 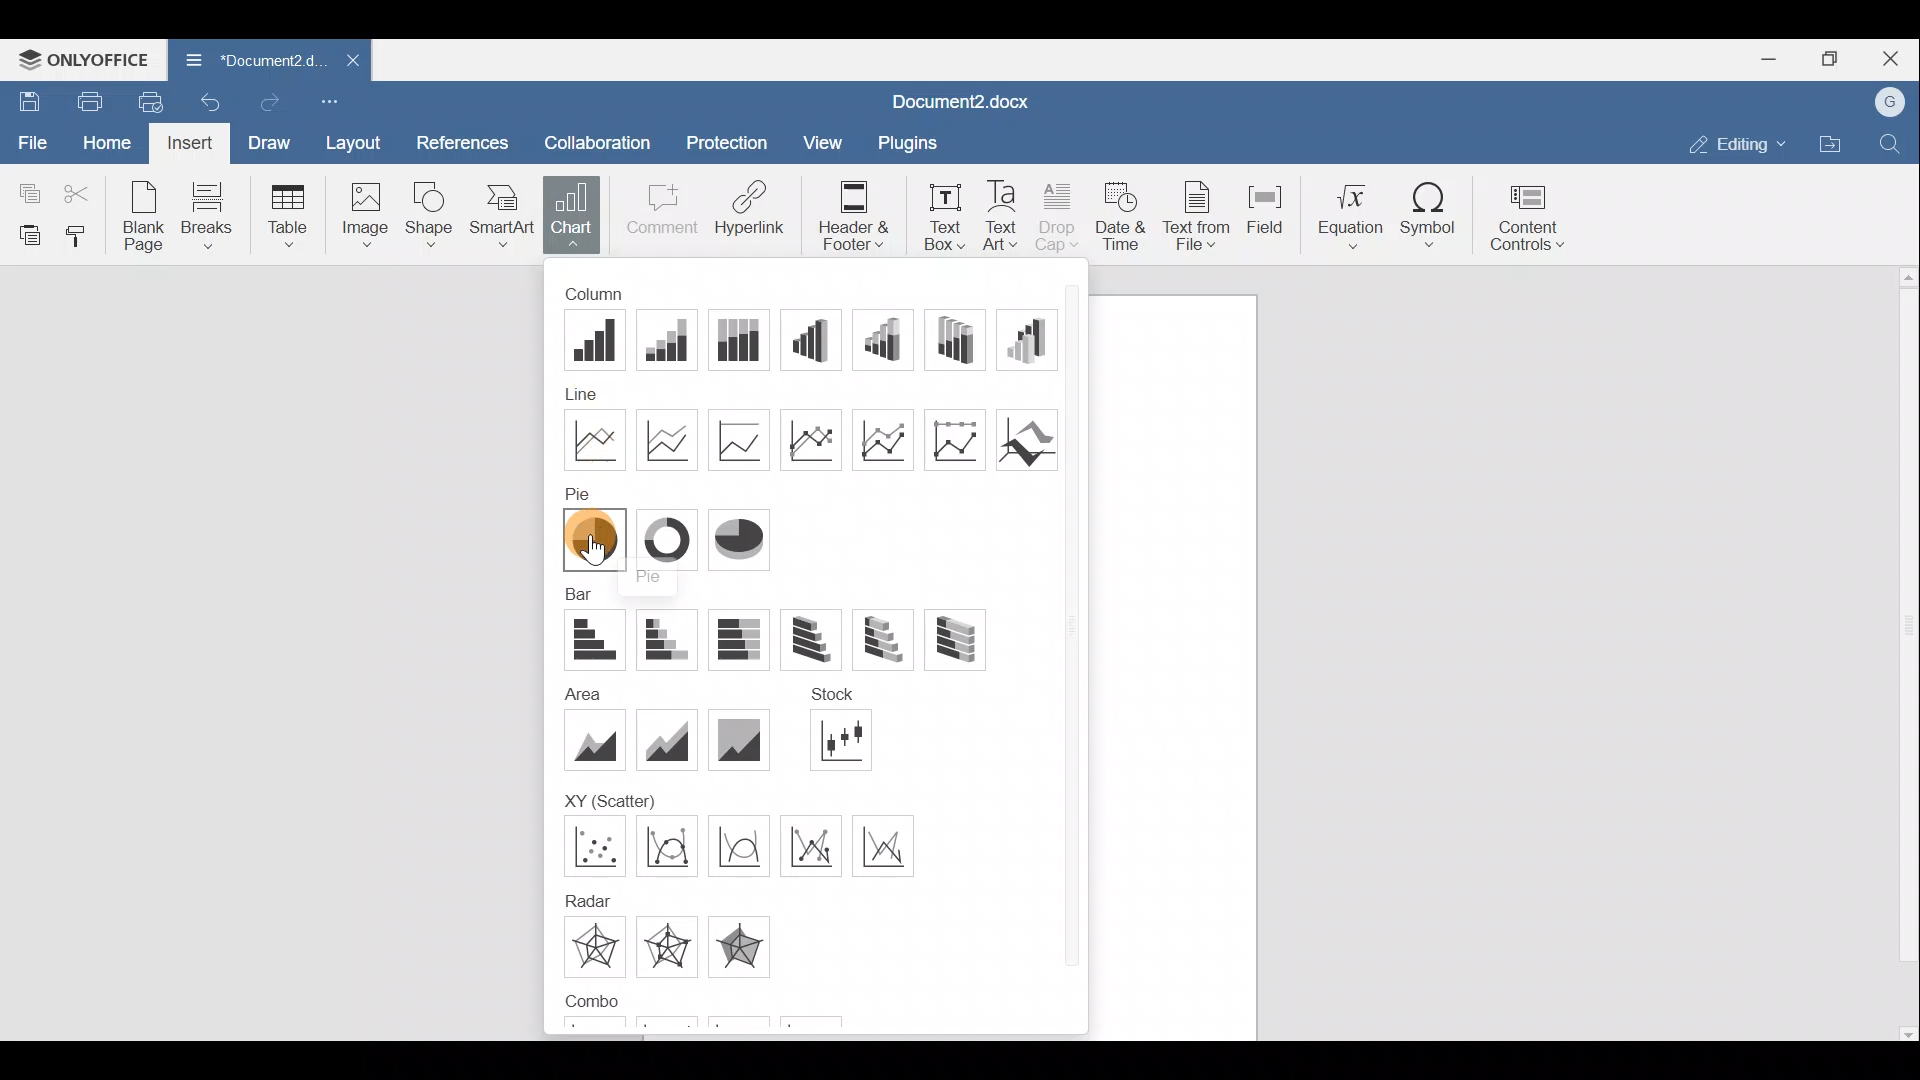 I want to click on Protection, so click(x=727, y=146).